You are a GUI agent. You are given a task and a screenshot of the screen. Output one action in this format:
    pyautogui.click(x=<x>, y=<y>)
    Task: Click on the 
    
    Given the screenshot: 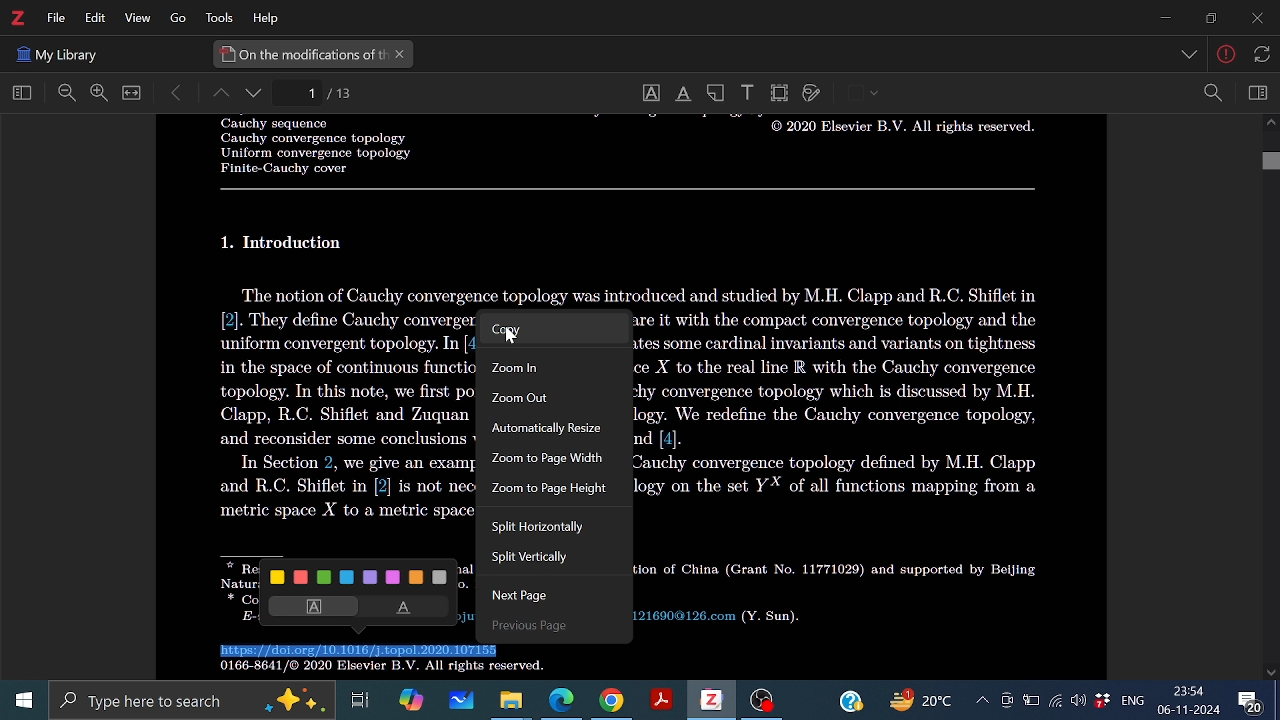 What is the action you would take?
    pyautogui.click(x=898, y=131)
    